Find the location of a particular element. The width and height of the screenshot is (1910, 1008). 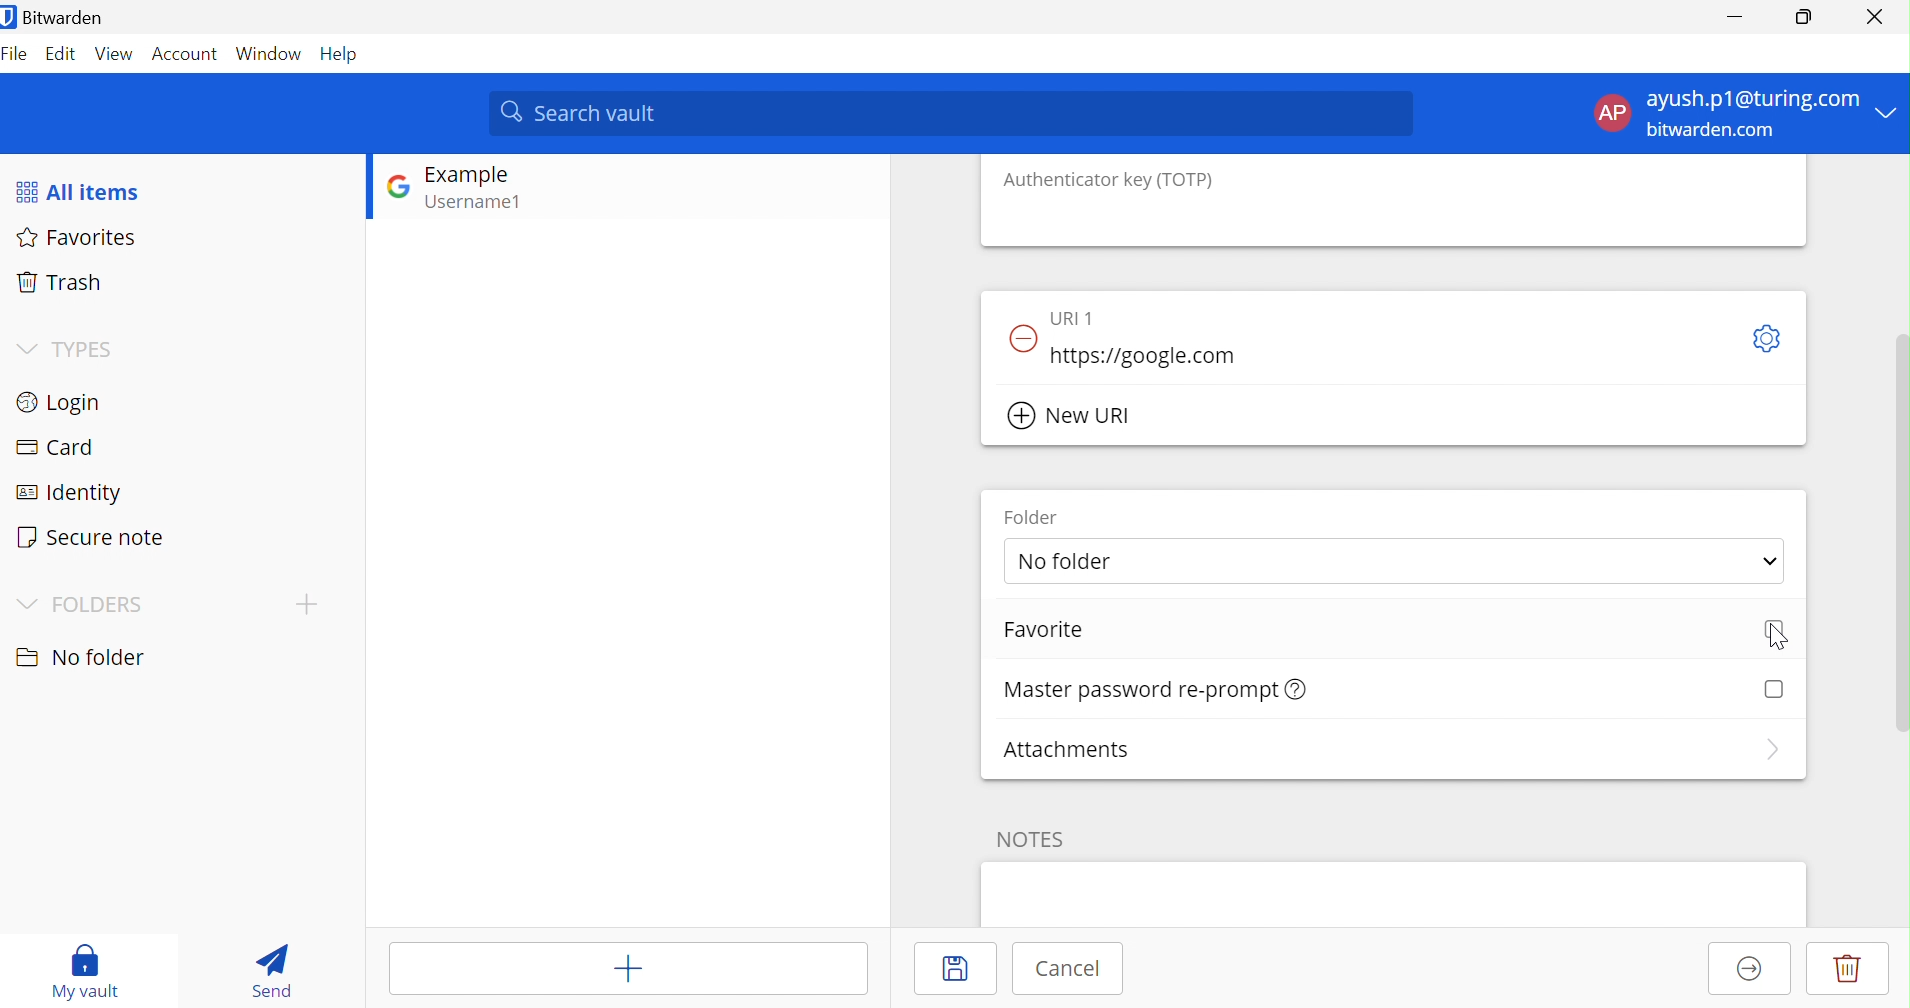

Folder is located at coordinates (1028, 516).